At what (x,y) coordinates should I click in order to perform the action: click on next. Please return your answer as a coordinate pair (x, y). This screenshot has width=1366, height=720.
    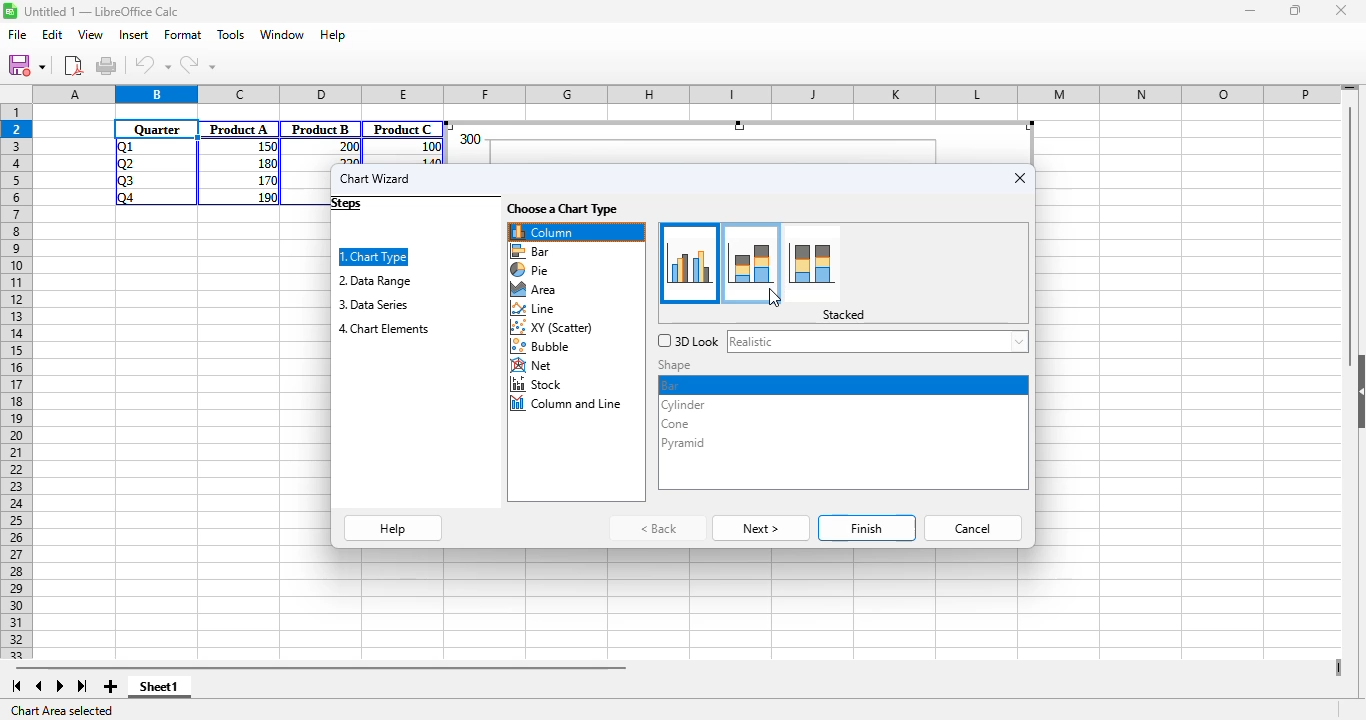
    Looking at the image, I should click on (761, 529).